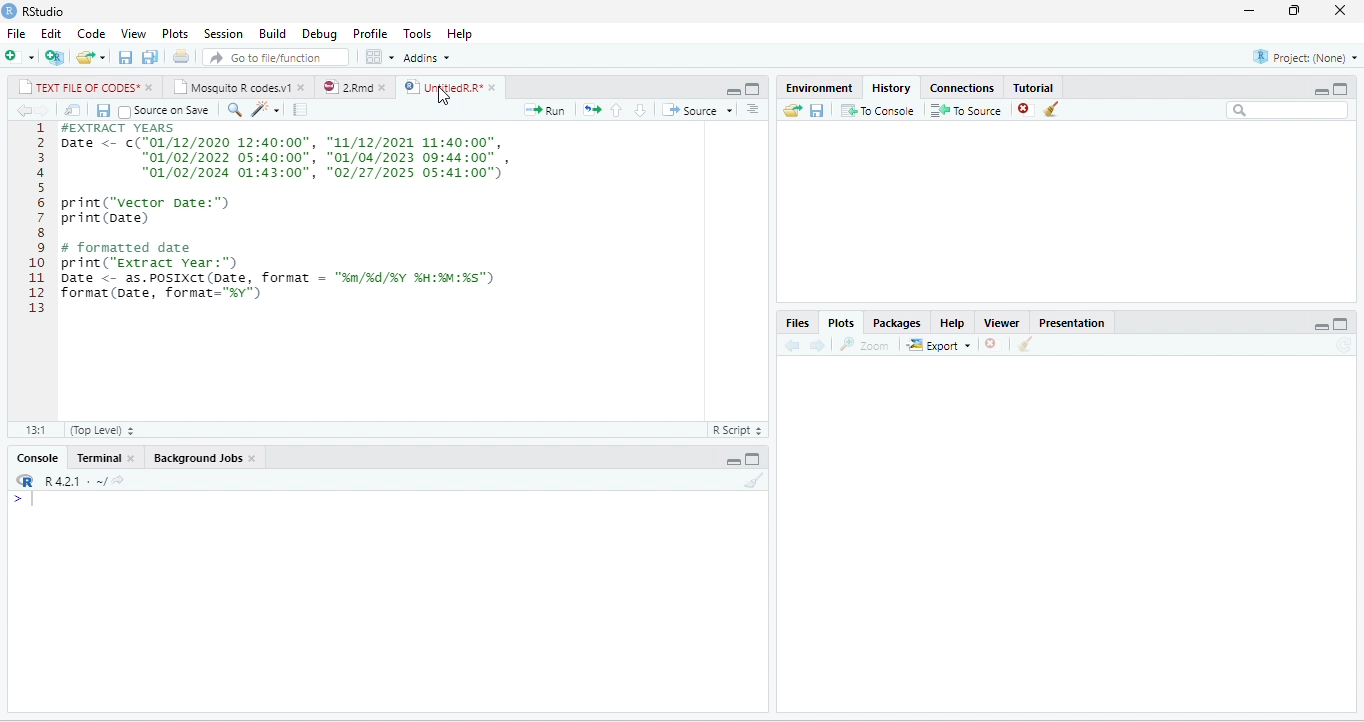  Describe the element at coordinates (460, 35) in the screenshot. I see `Help` at that location.